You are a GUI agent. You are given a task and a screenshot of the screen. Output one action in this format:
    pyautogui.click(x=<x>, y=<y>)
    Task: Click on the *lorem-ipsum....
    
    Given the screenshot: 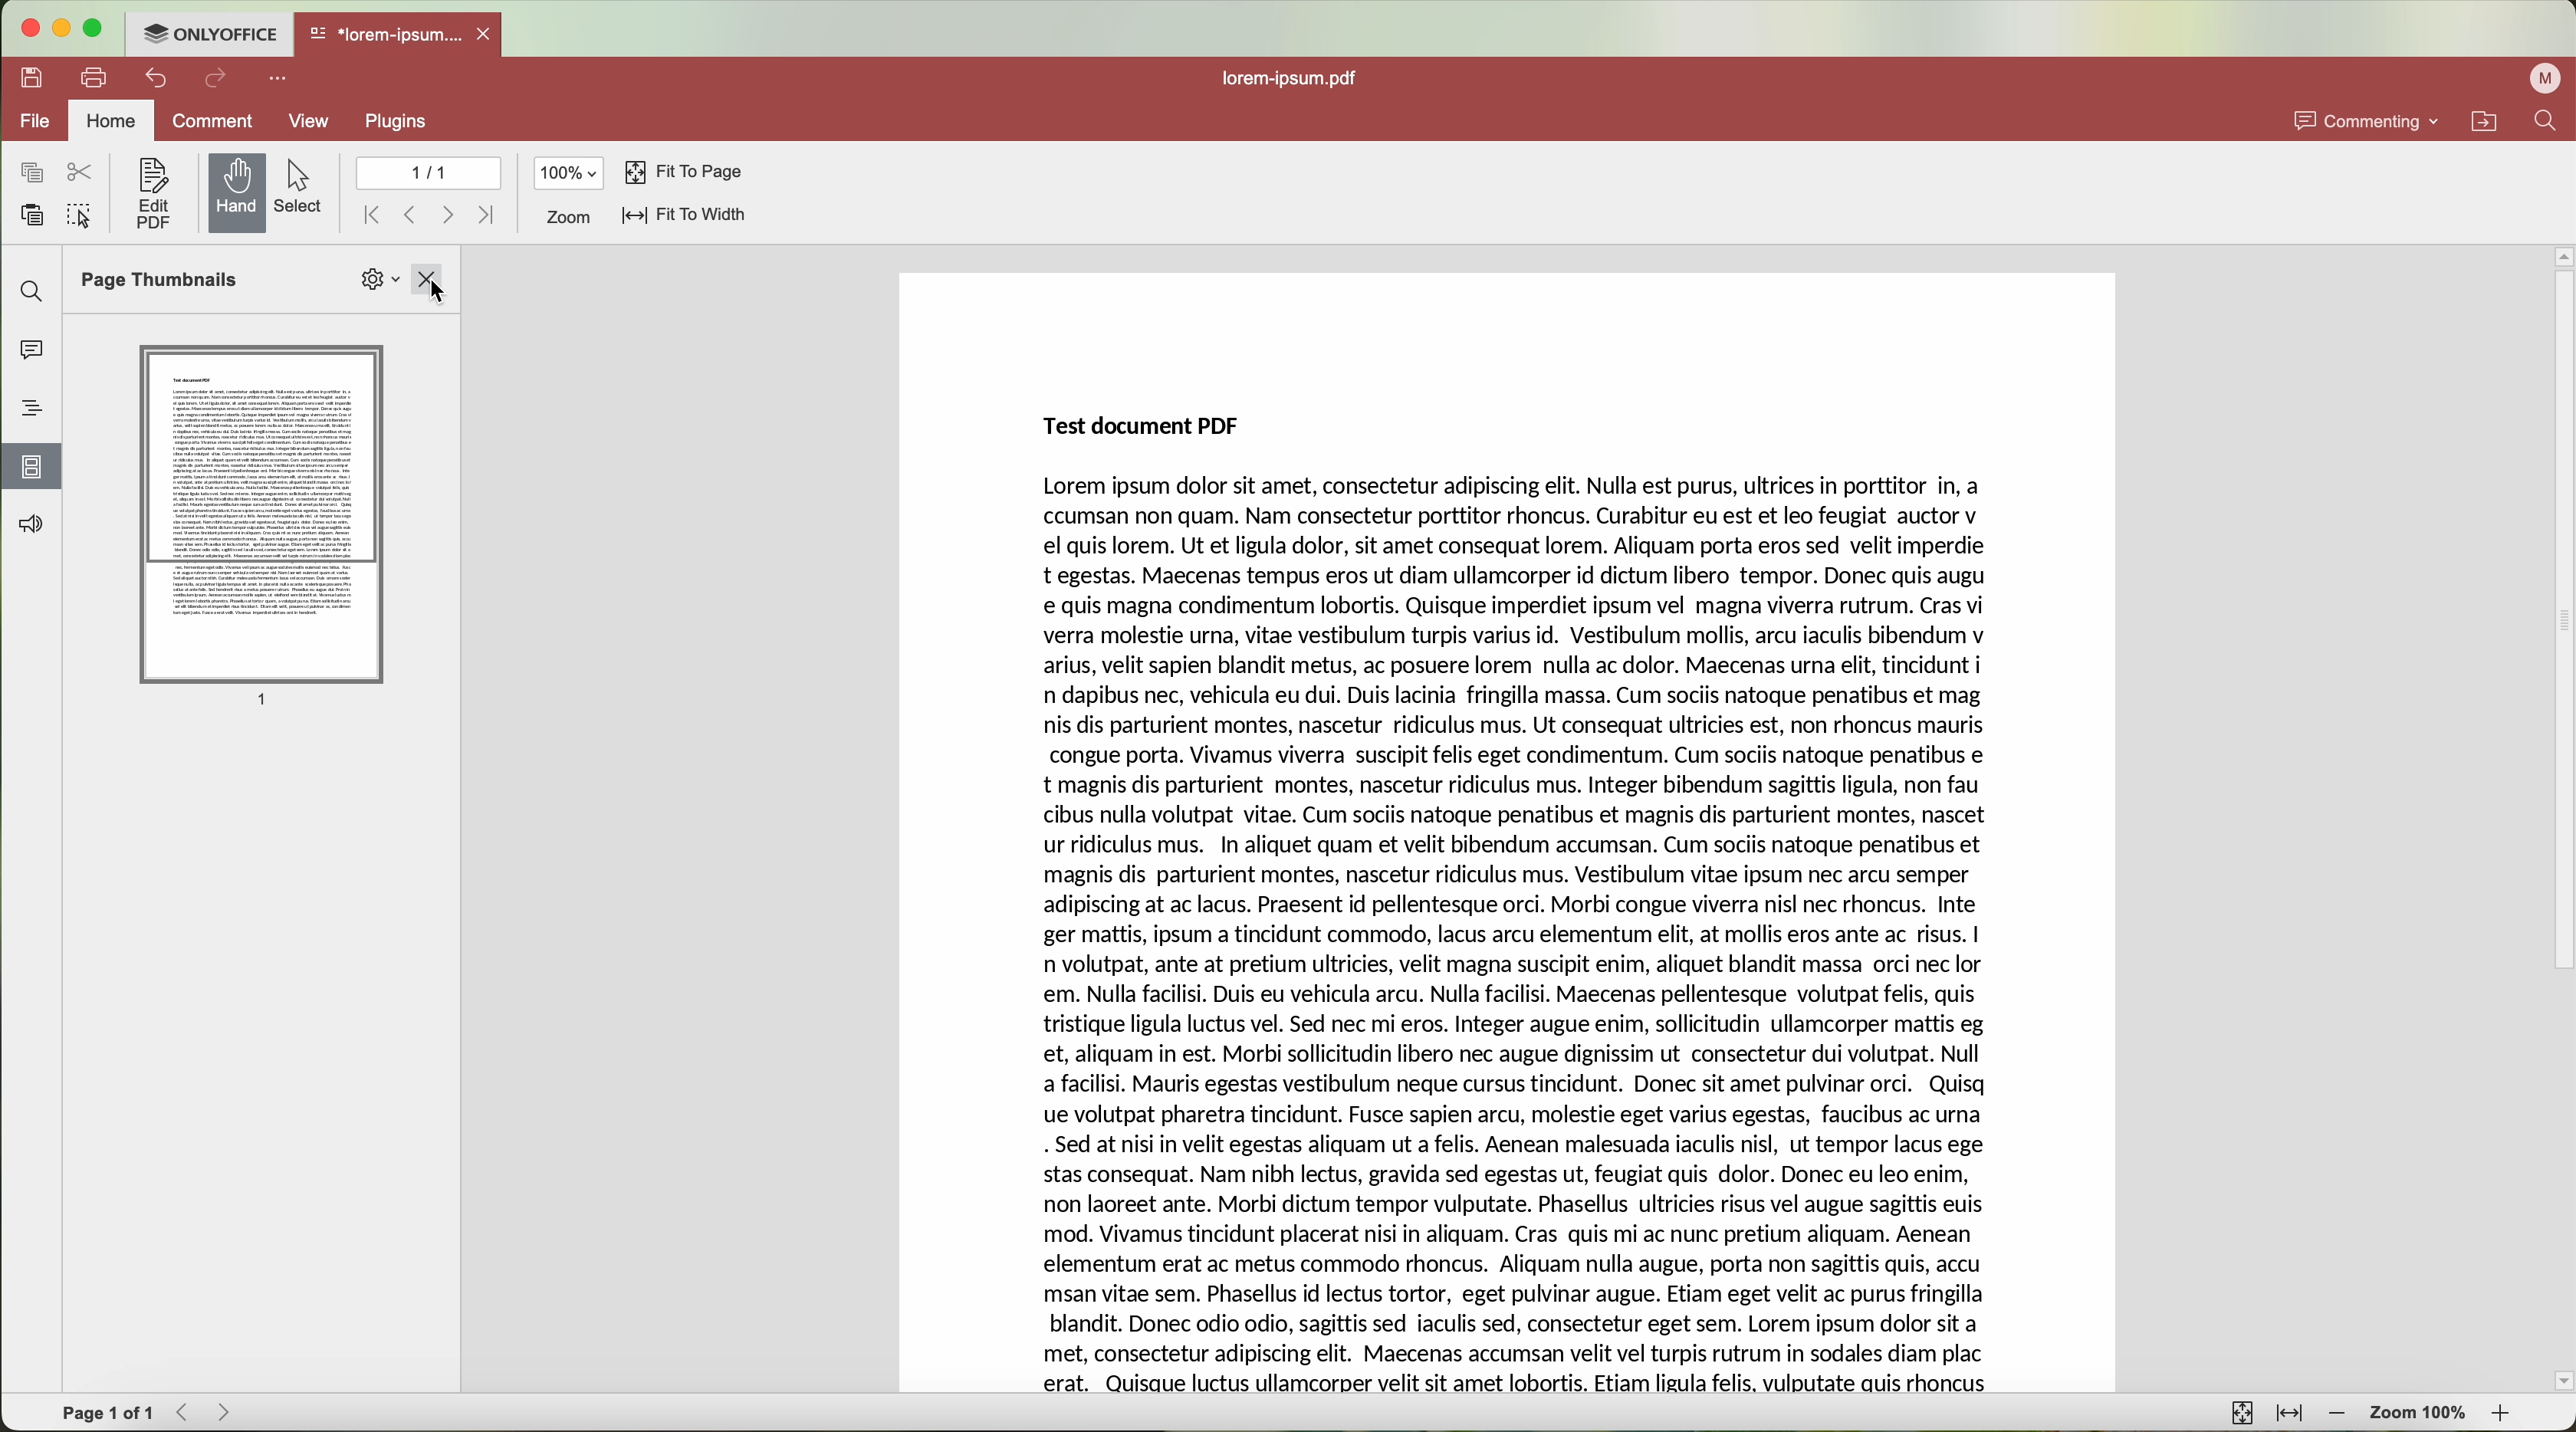 What is the action you would take?
    pyautogui.click(x=387, y=32)
    